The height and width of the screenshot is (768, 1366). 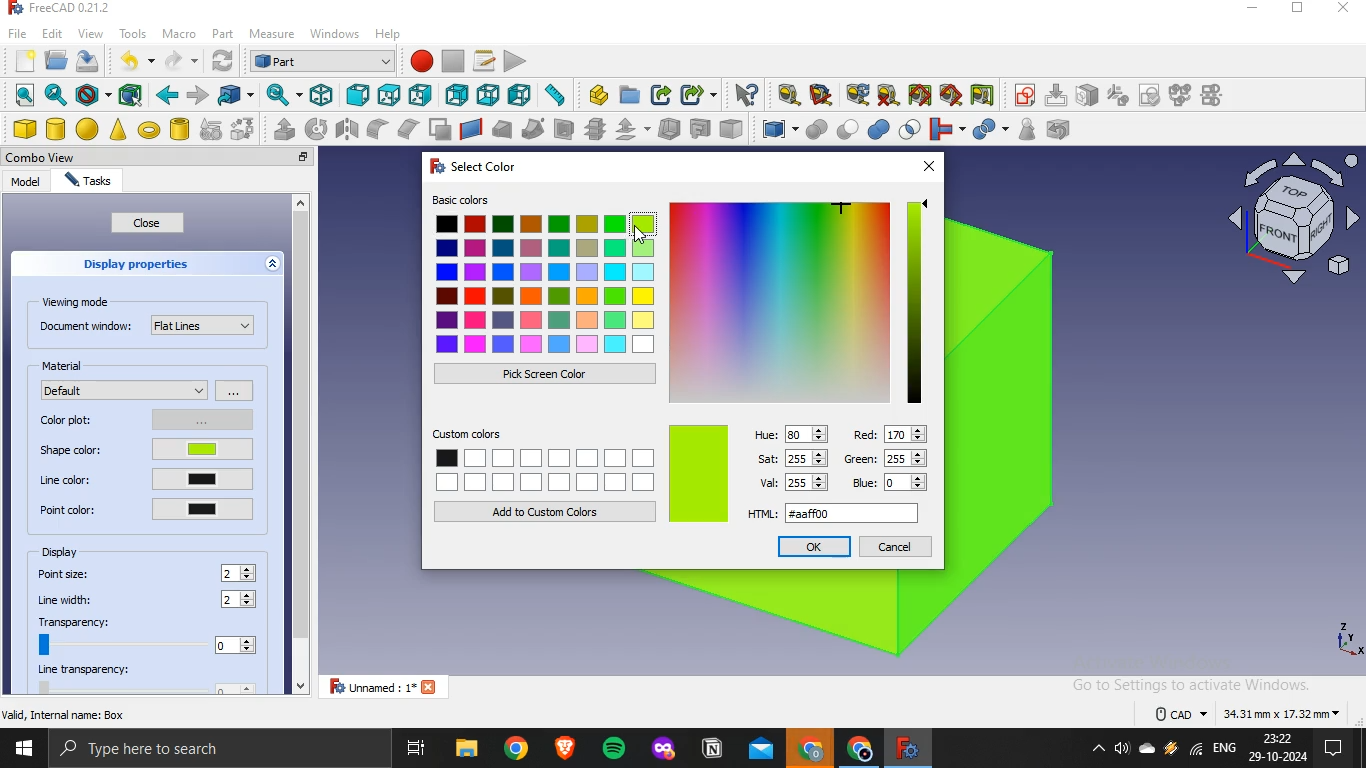 What do you see at coordinates (336, 32) in the screenshot?
I see `windows` at bounding box center [336, 32].